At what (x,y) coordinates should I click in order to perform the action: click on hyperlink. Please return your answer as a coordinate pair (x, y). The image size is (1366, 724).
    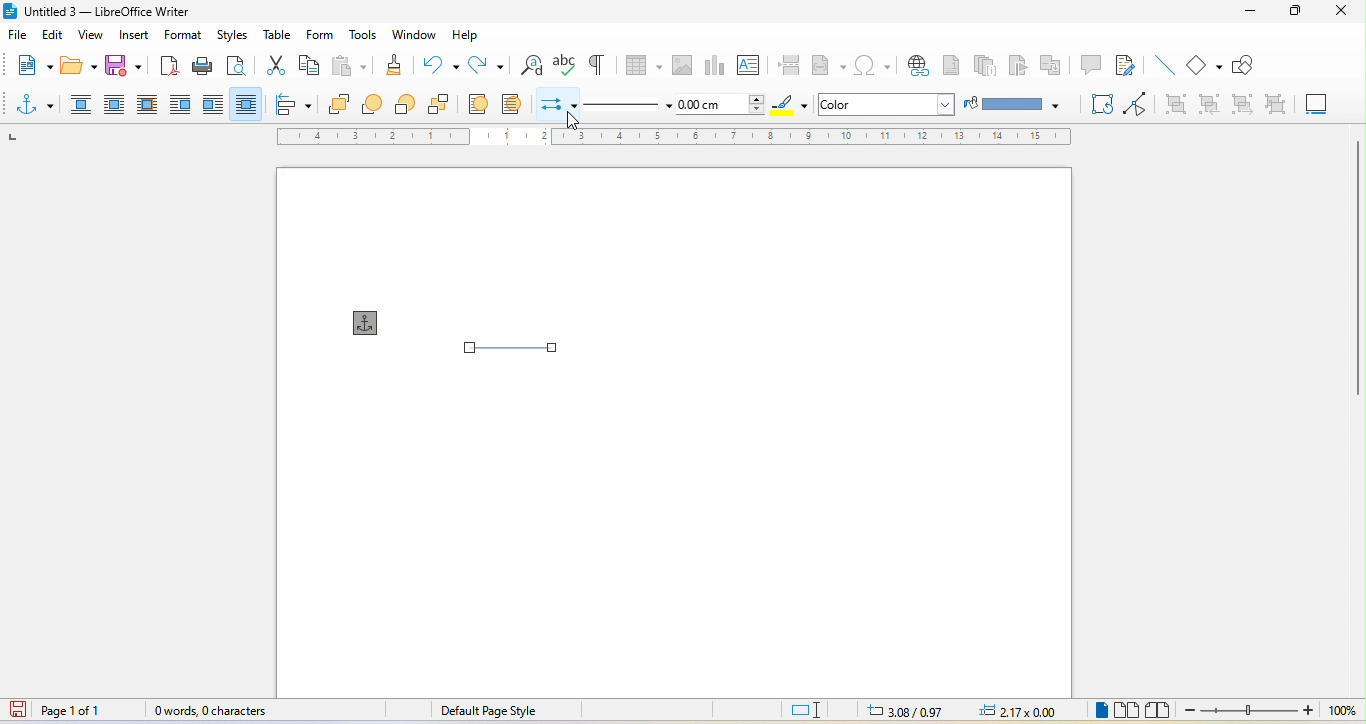
    Looking at the image, I should click on (918, 65).